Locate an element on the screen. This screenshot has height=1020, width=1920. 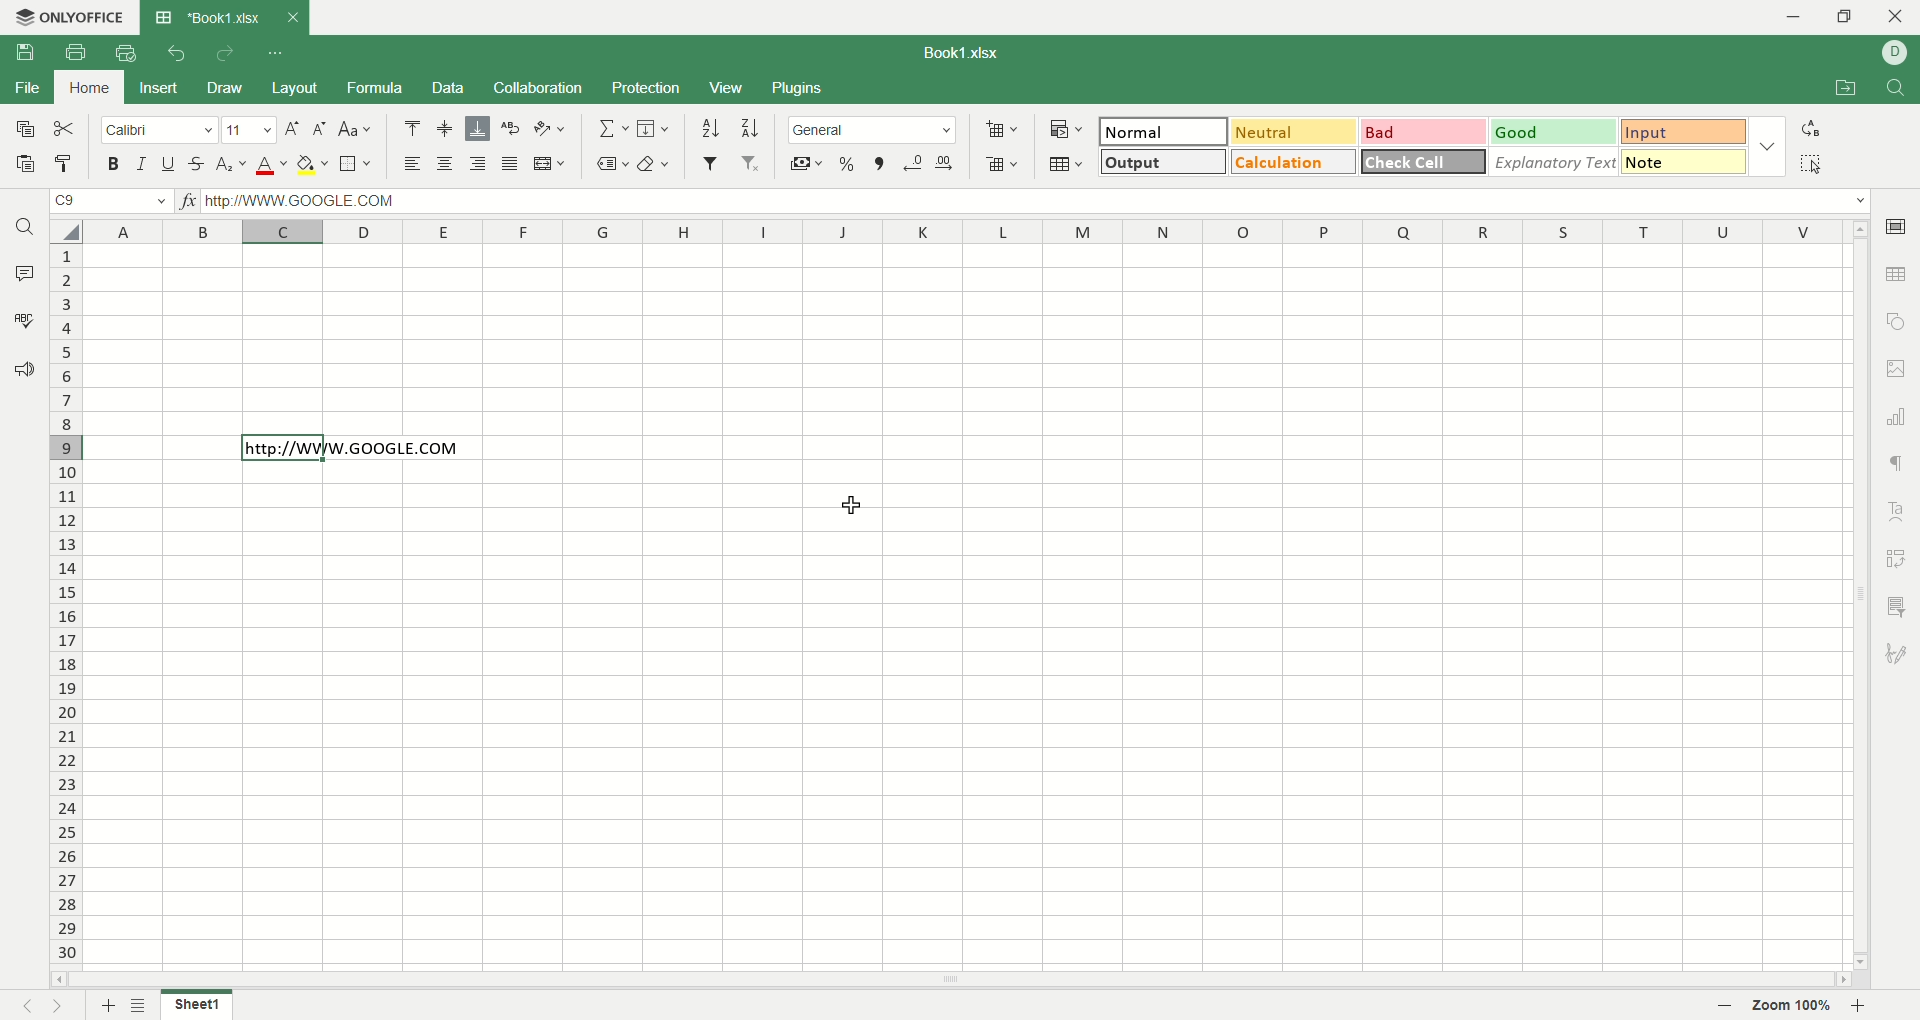
plugins is located at coordinates (797, 87).